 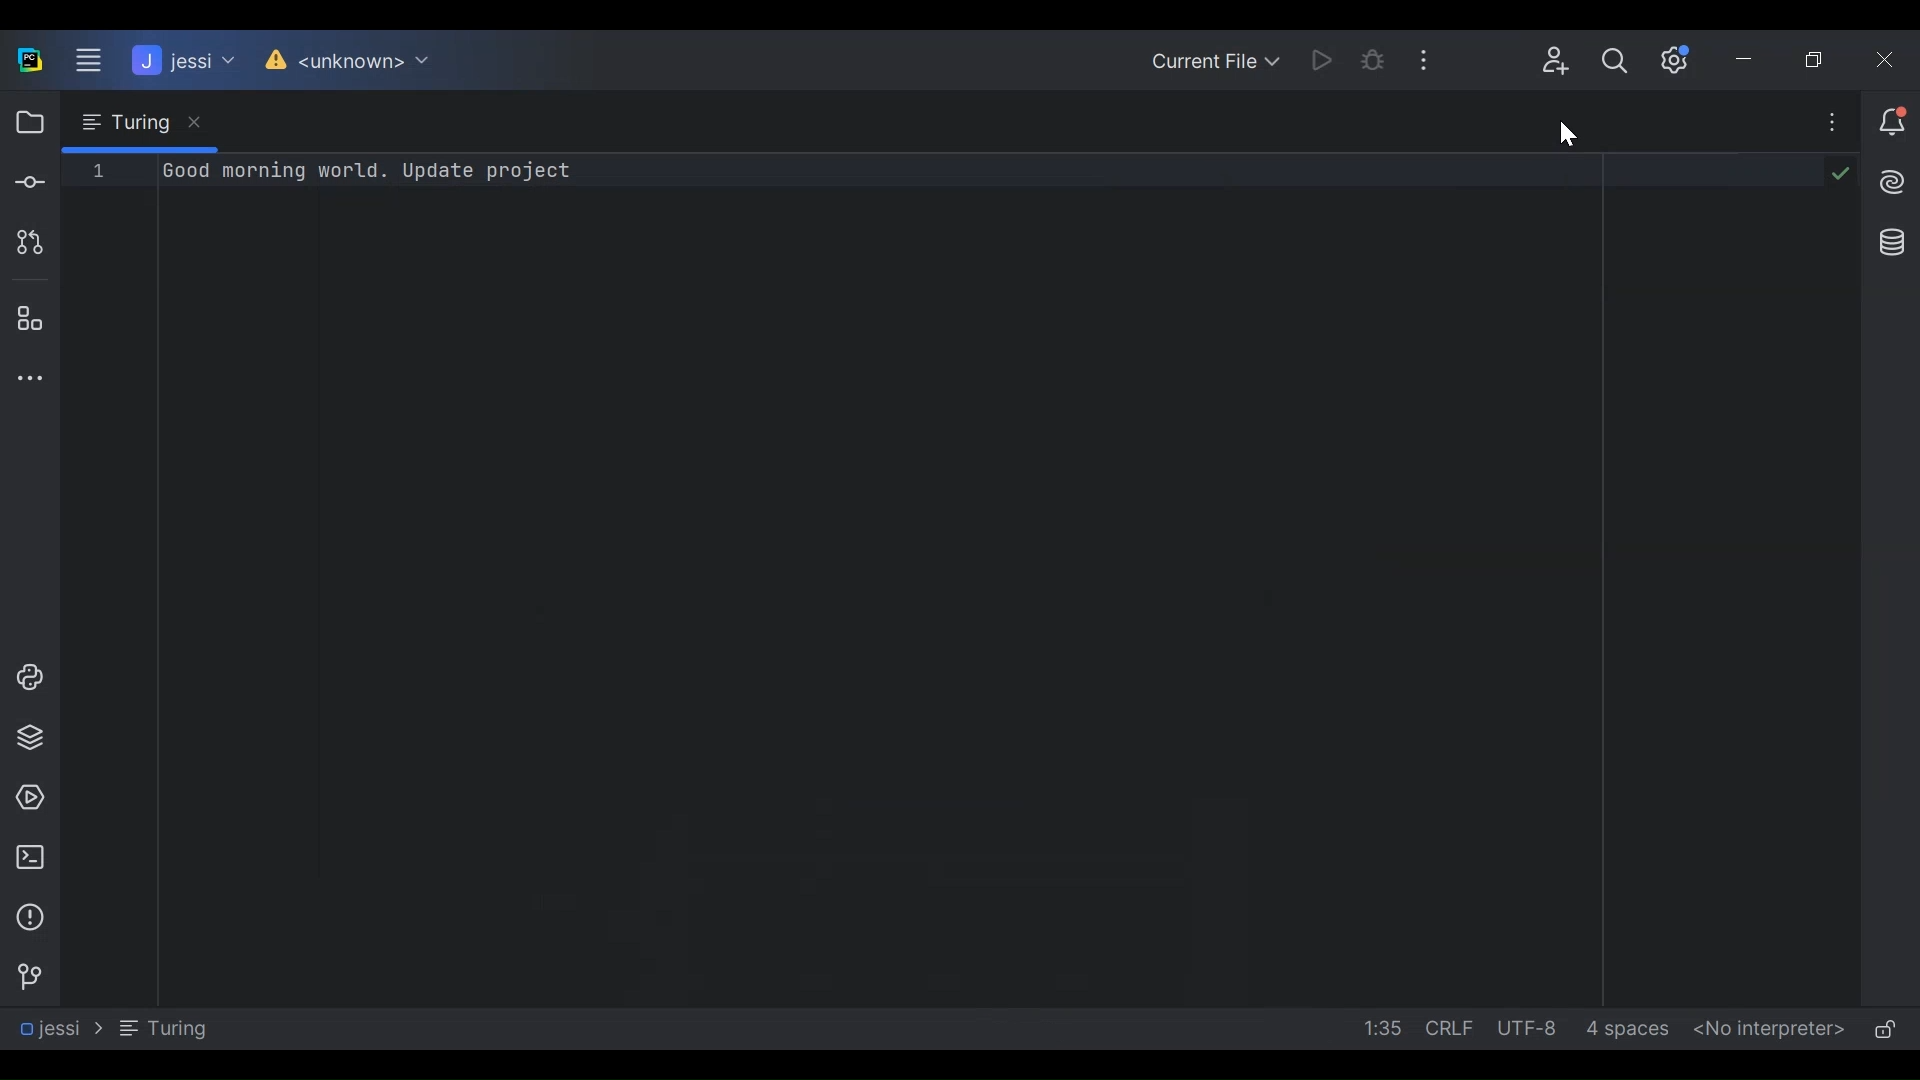 What do you see at coordinates (1754, 63) in the screenshot?
I see `Minimize` at bounding box center [1754, 63].